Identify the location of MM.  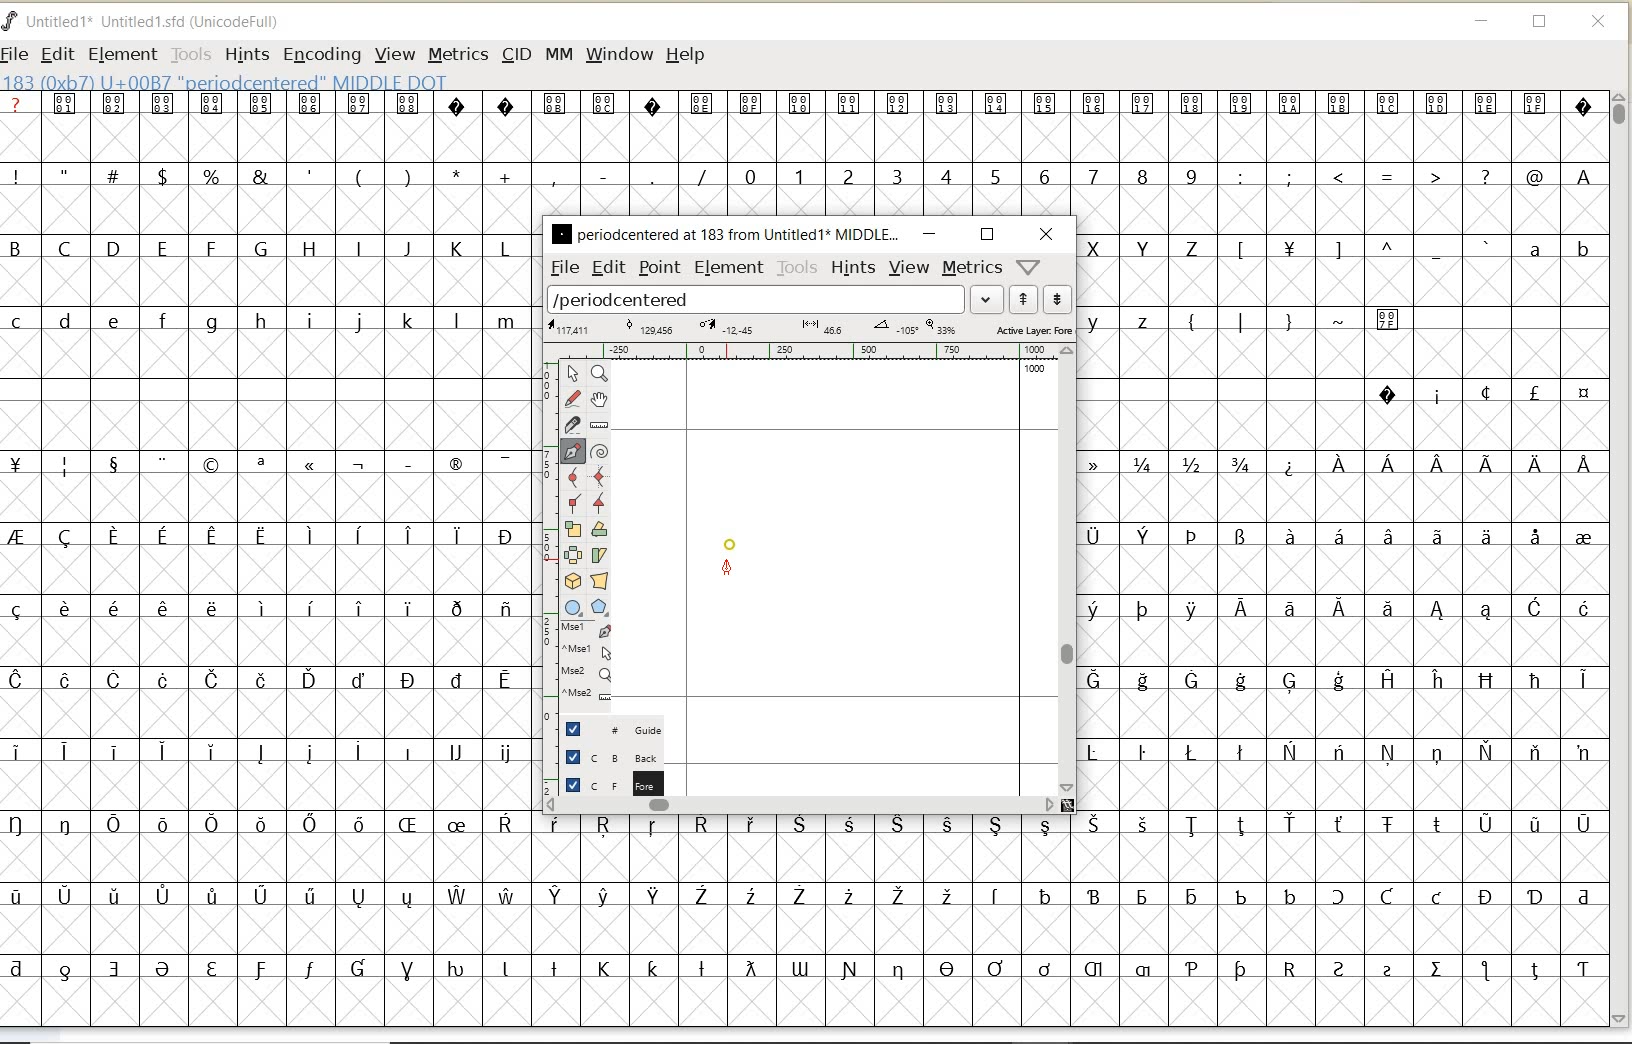
(559, 55).